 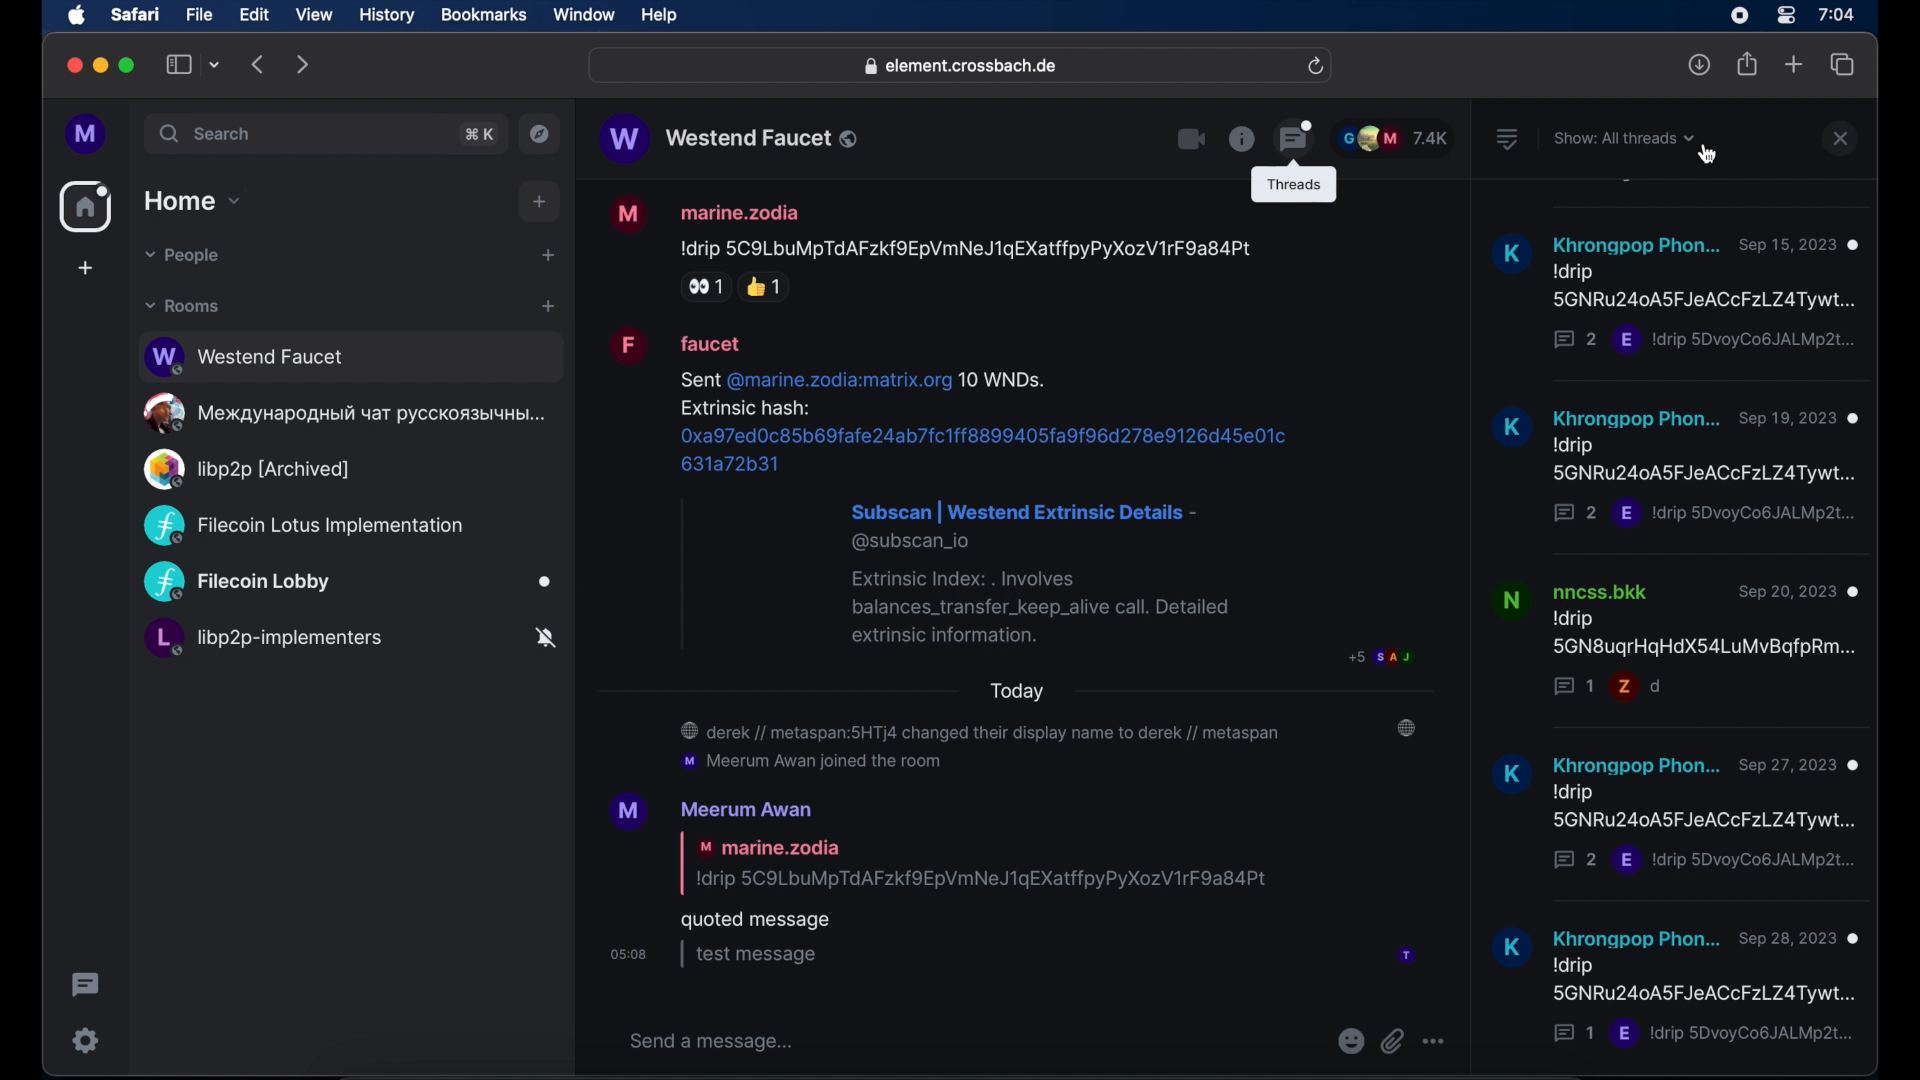 What do you see at coordinates (1737, 339) in the screenshot?
I see `E !drip 5DvoyCo6JALMp2t..` at bounding box center [1737, 339].